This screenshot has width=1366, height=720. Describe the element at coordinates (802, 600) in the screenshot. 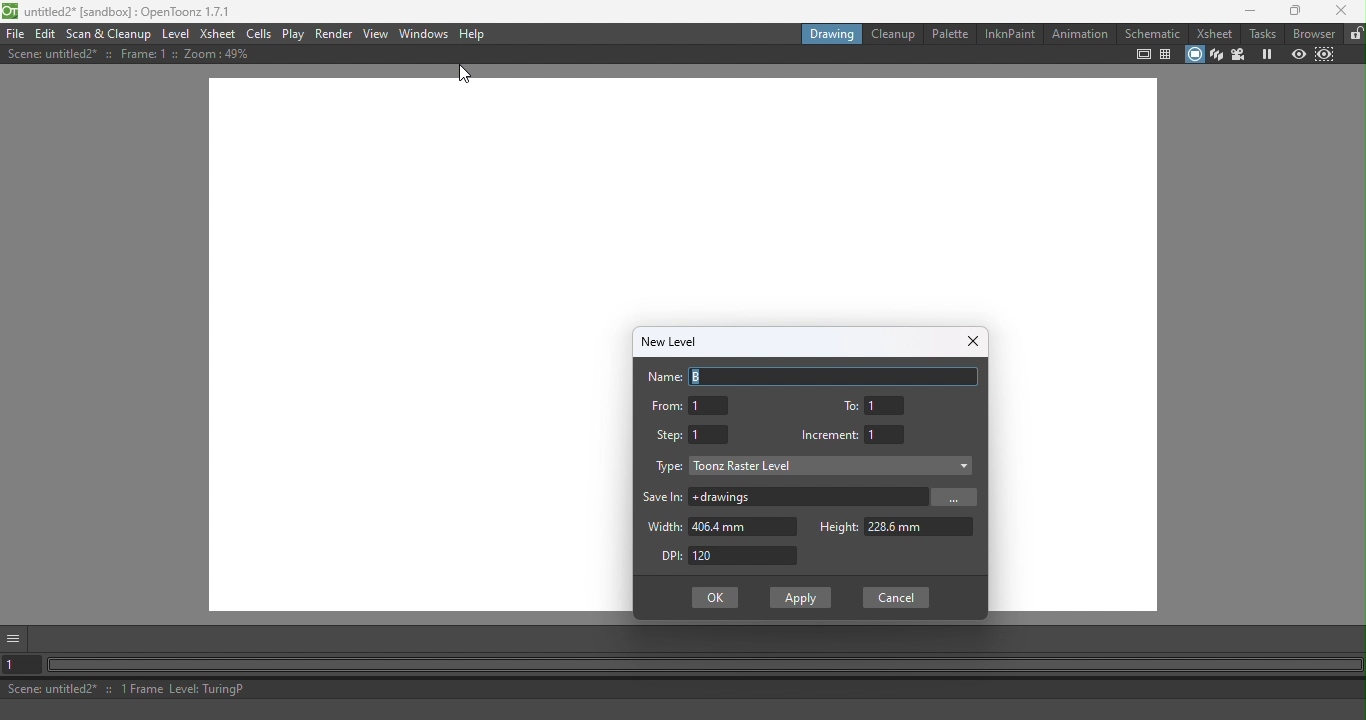

I see `Apply` at that location.